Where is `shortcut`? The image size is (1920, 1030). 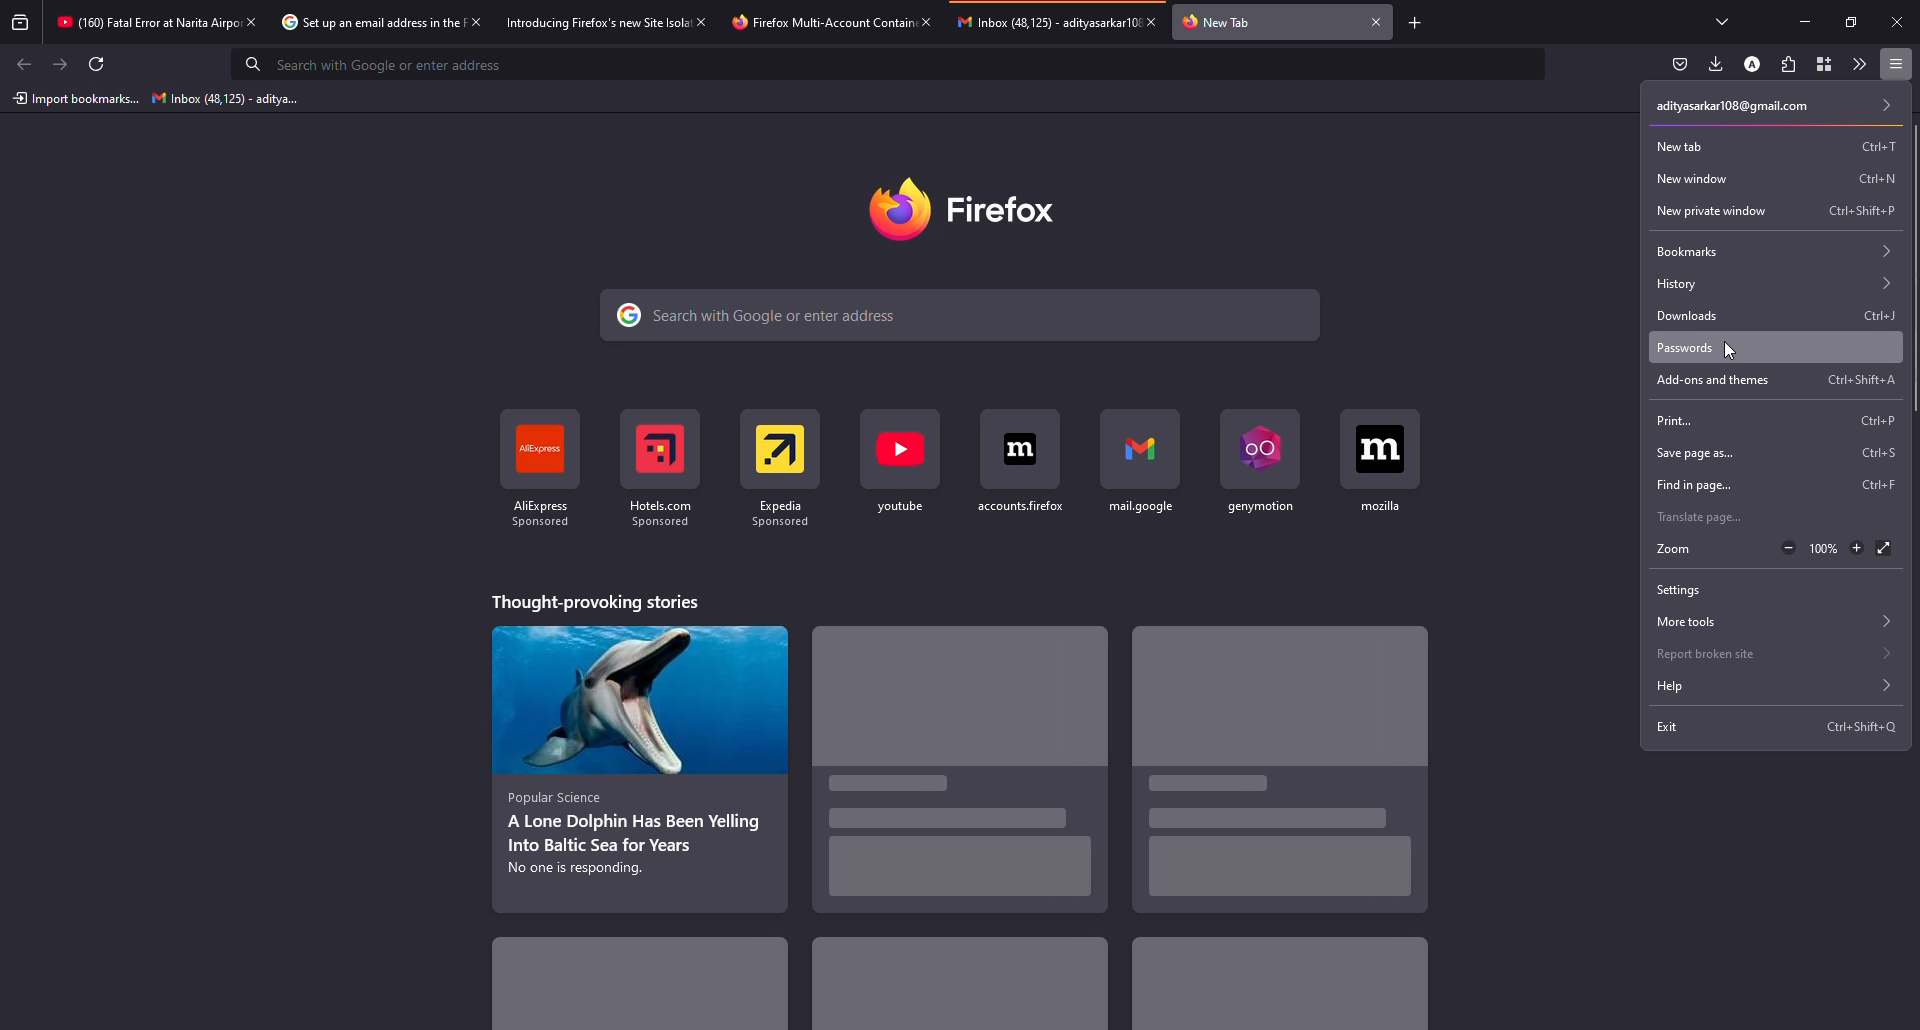
shortcut is located at coordinates (666, 462).